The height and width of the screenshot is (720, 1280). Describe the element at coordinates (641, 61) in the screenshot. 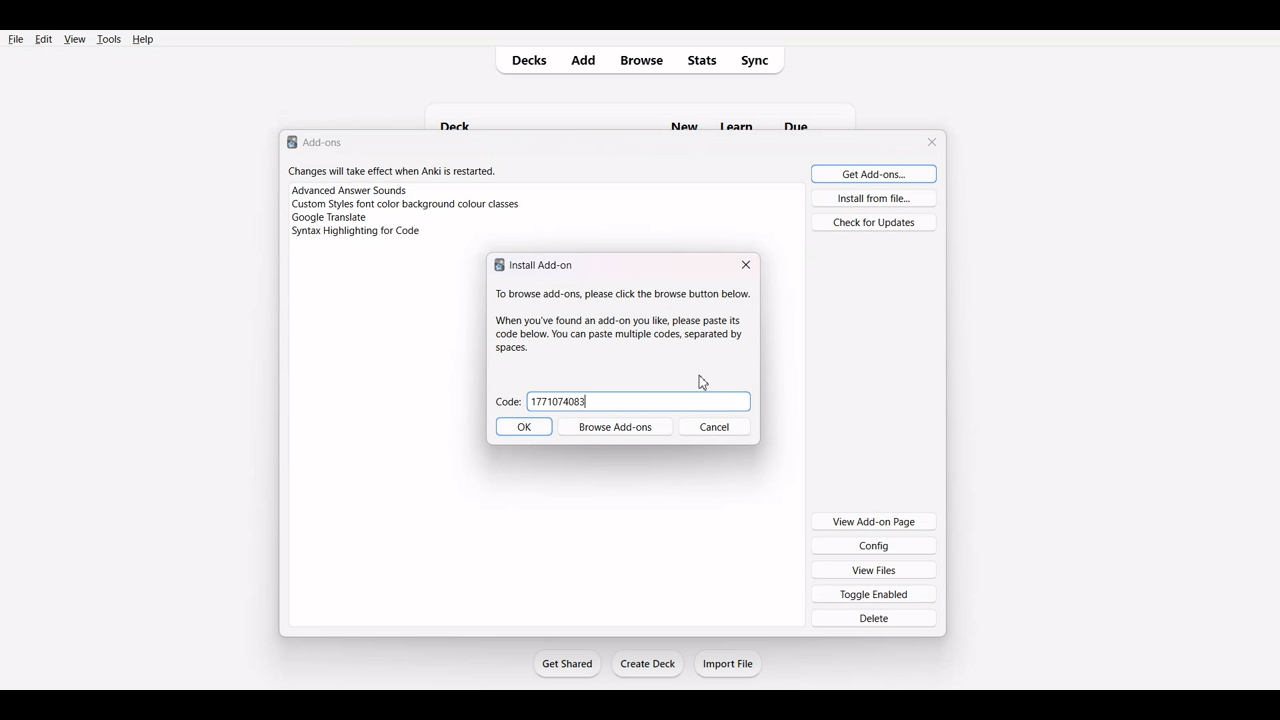

I see `Browse` at that location.